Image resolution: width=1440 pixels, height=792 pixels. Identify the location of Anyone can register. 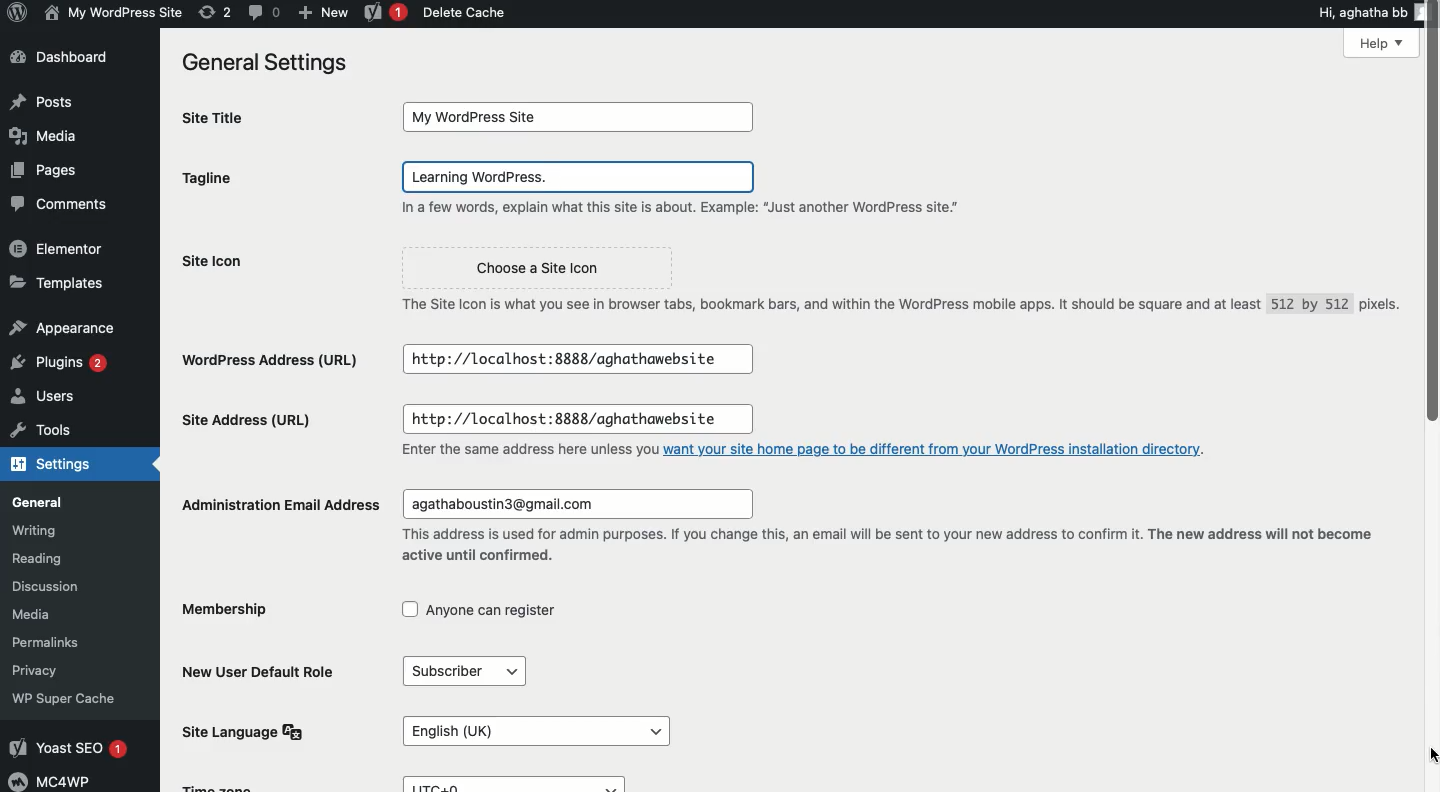
(488, 612).